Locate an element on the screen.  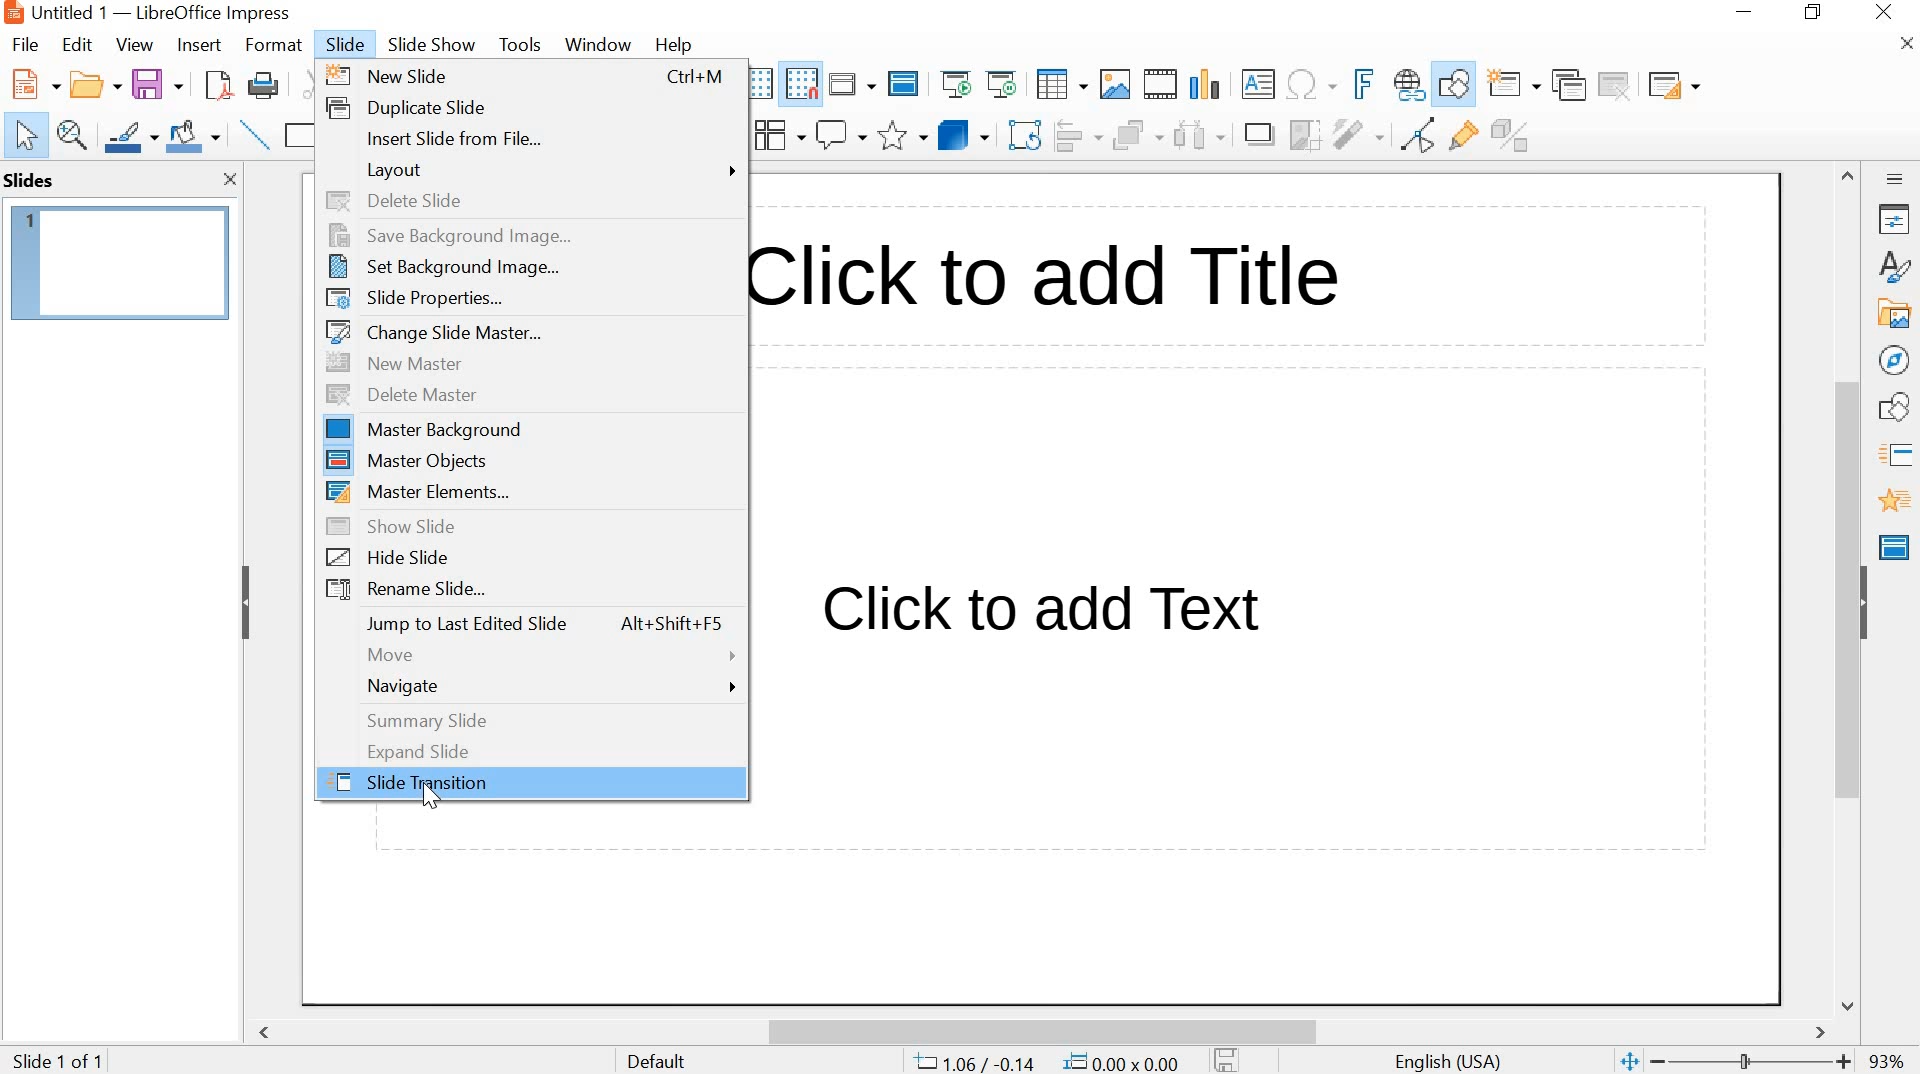
set background image is located at coordinates (525, 265).